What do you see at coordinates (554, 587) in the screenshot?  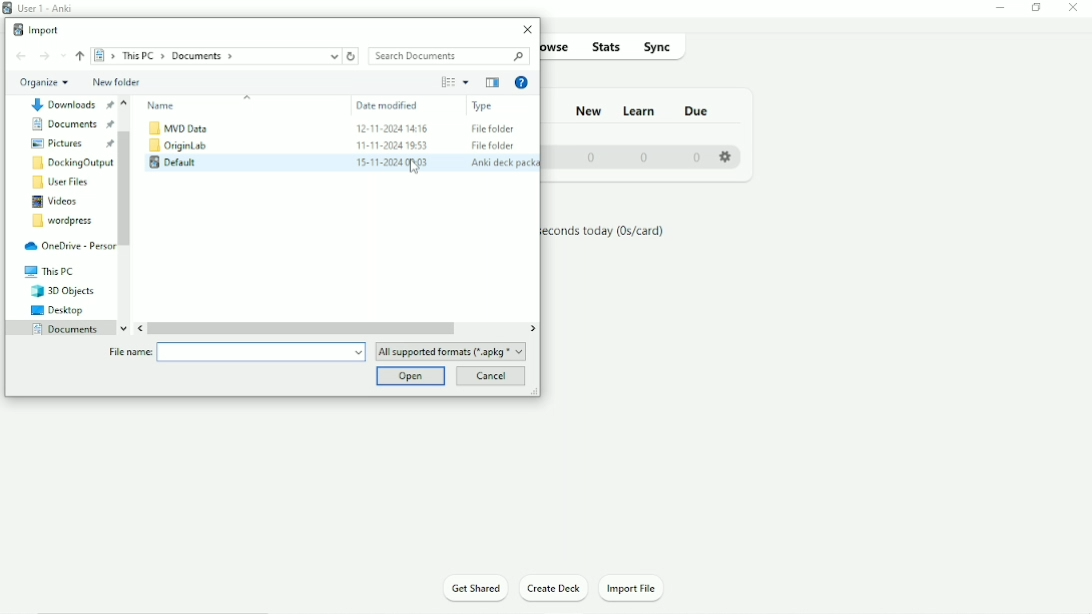 I see `Create Deck` at bounding box center [554, 587].